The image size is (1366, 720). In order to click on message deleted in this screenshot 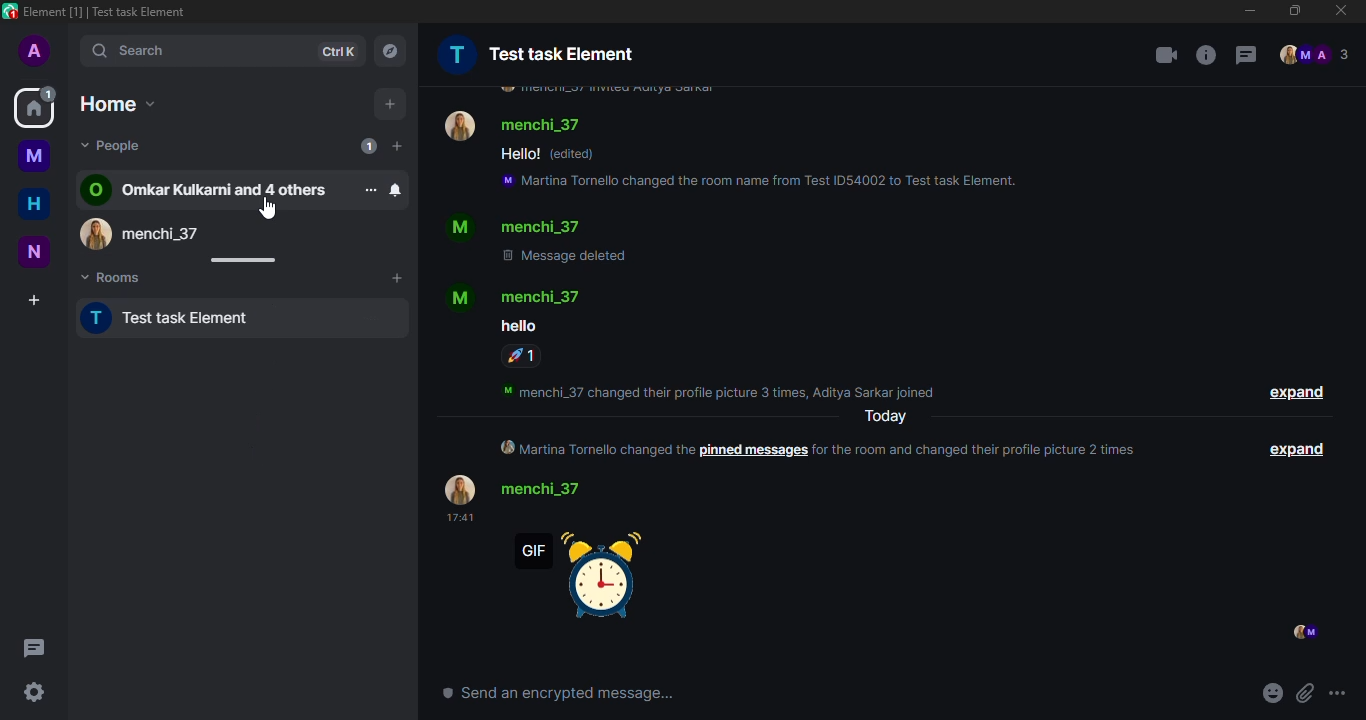, I will do `click(564, 254)`.